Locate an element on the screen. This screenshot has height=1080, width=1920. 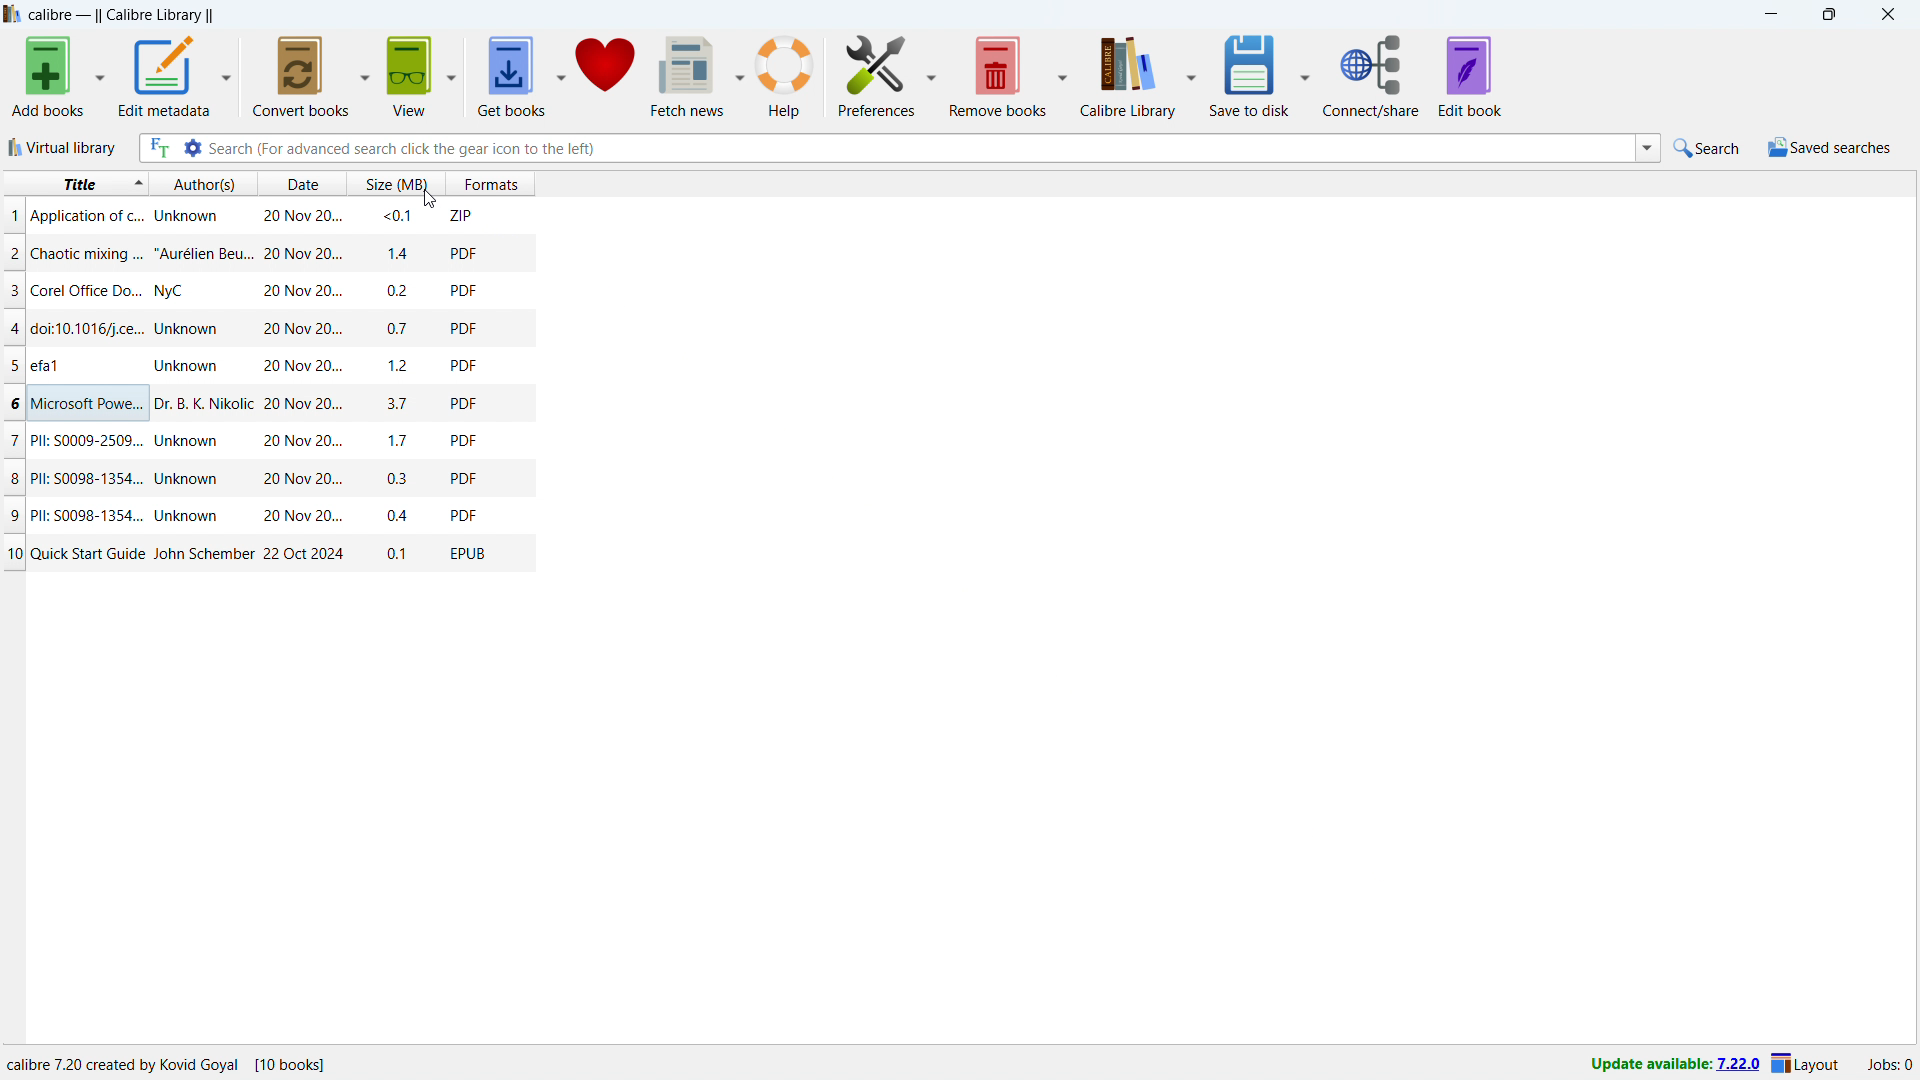
9 is located at coordinates (12, 514).